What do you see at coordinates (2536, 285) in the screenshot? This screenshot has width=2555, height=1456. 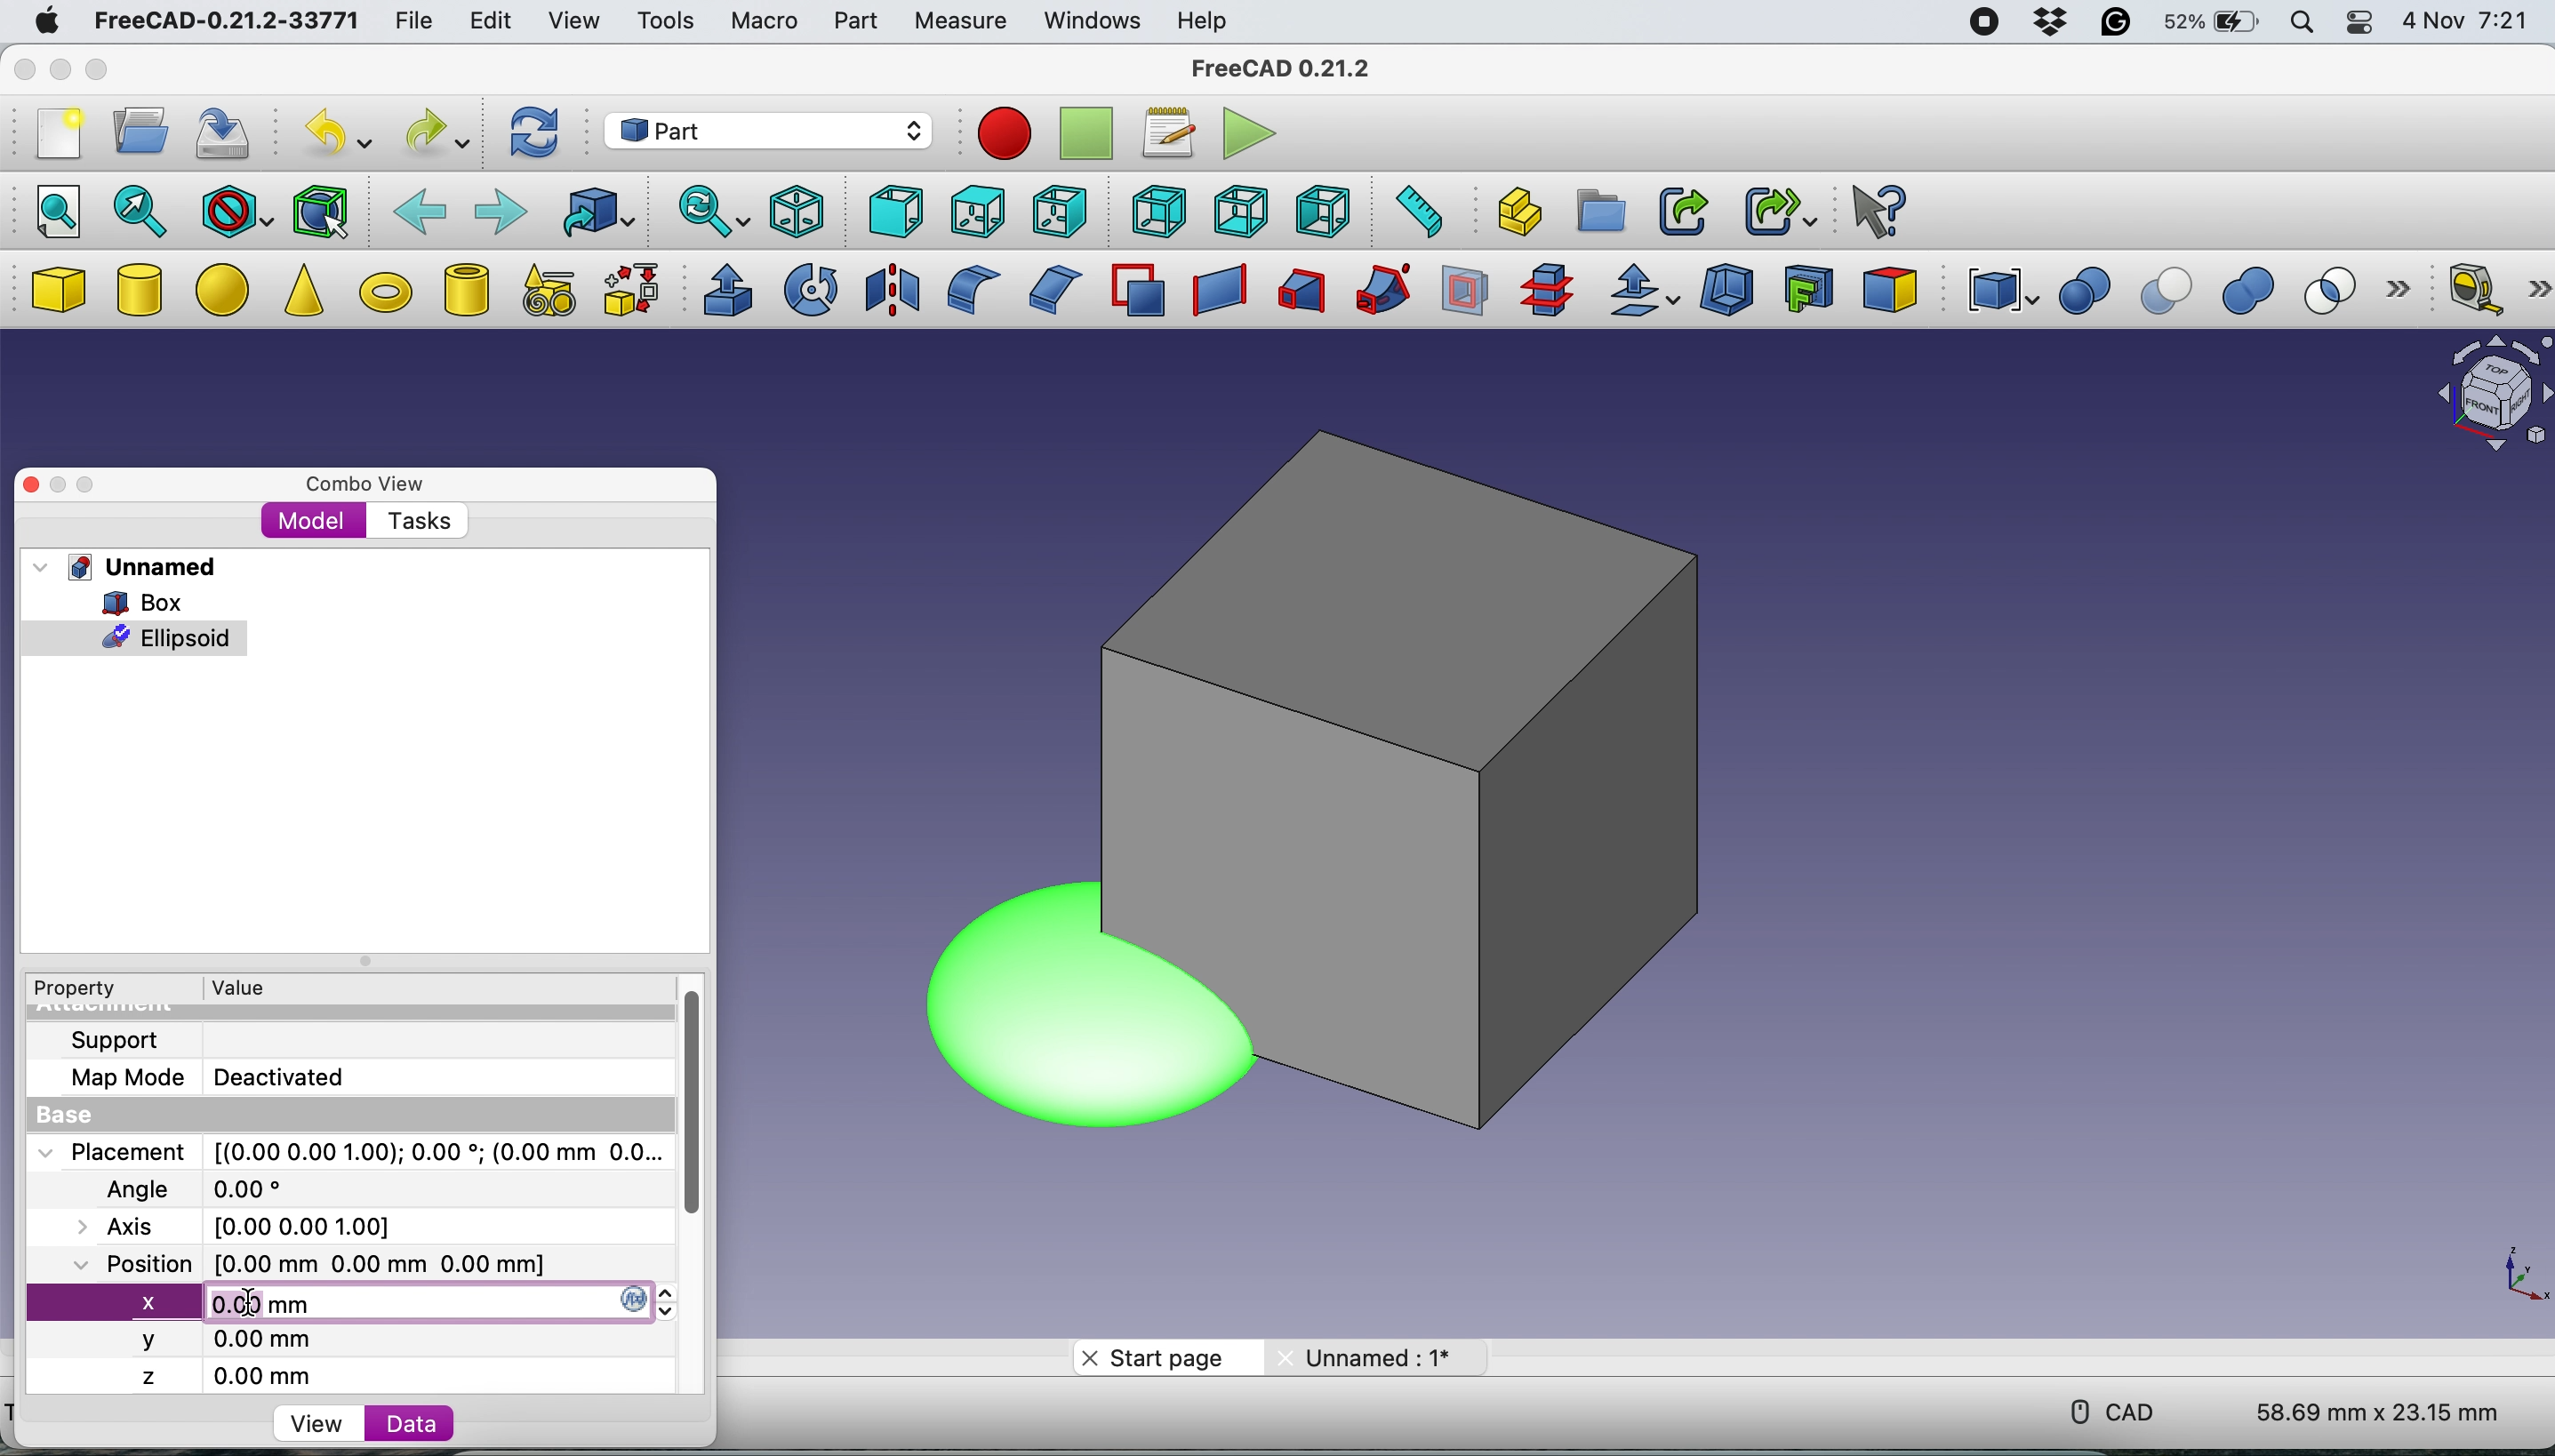 I see `more options` at bounding box center [2536, 285].